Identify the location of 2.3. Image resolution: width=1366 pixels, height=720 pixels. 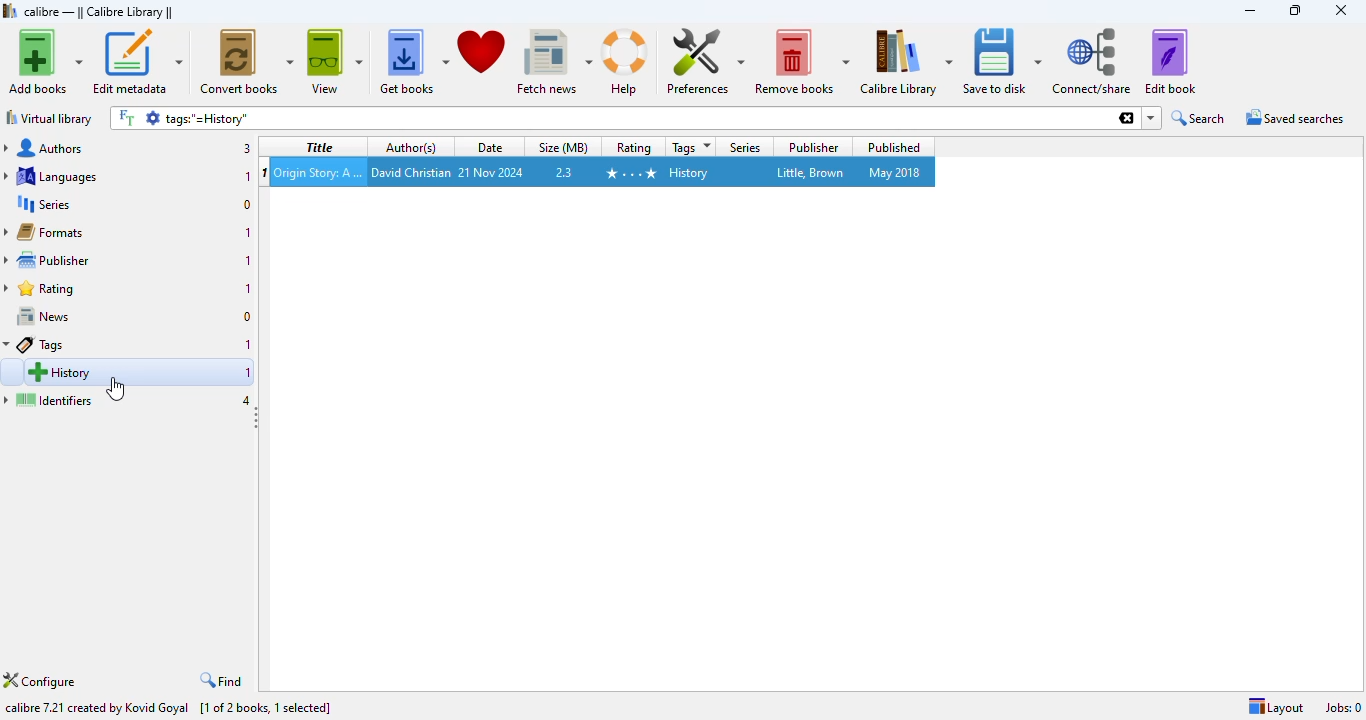
(563, 171).